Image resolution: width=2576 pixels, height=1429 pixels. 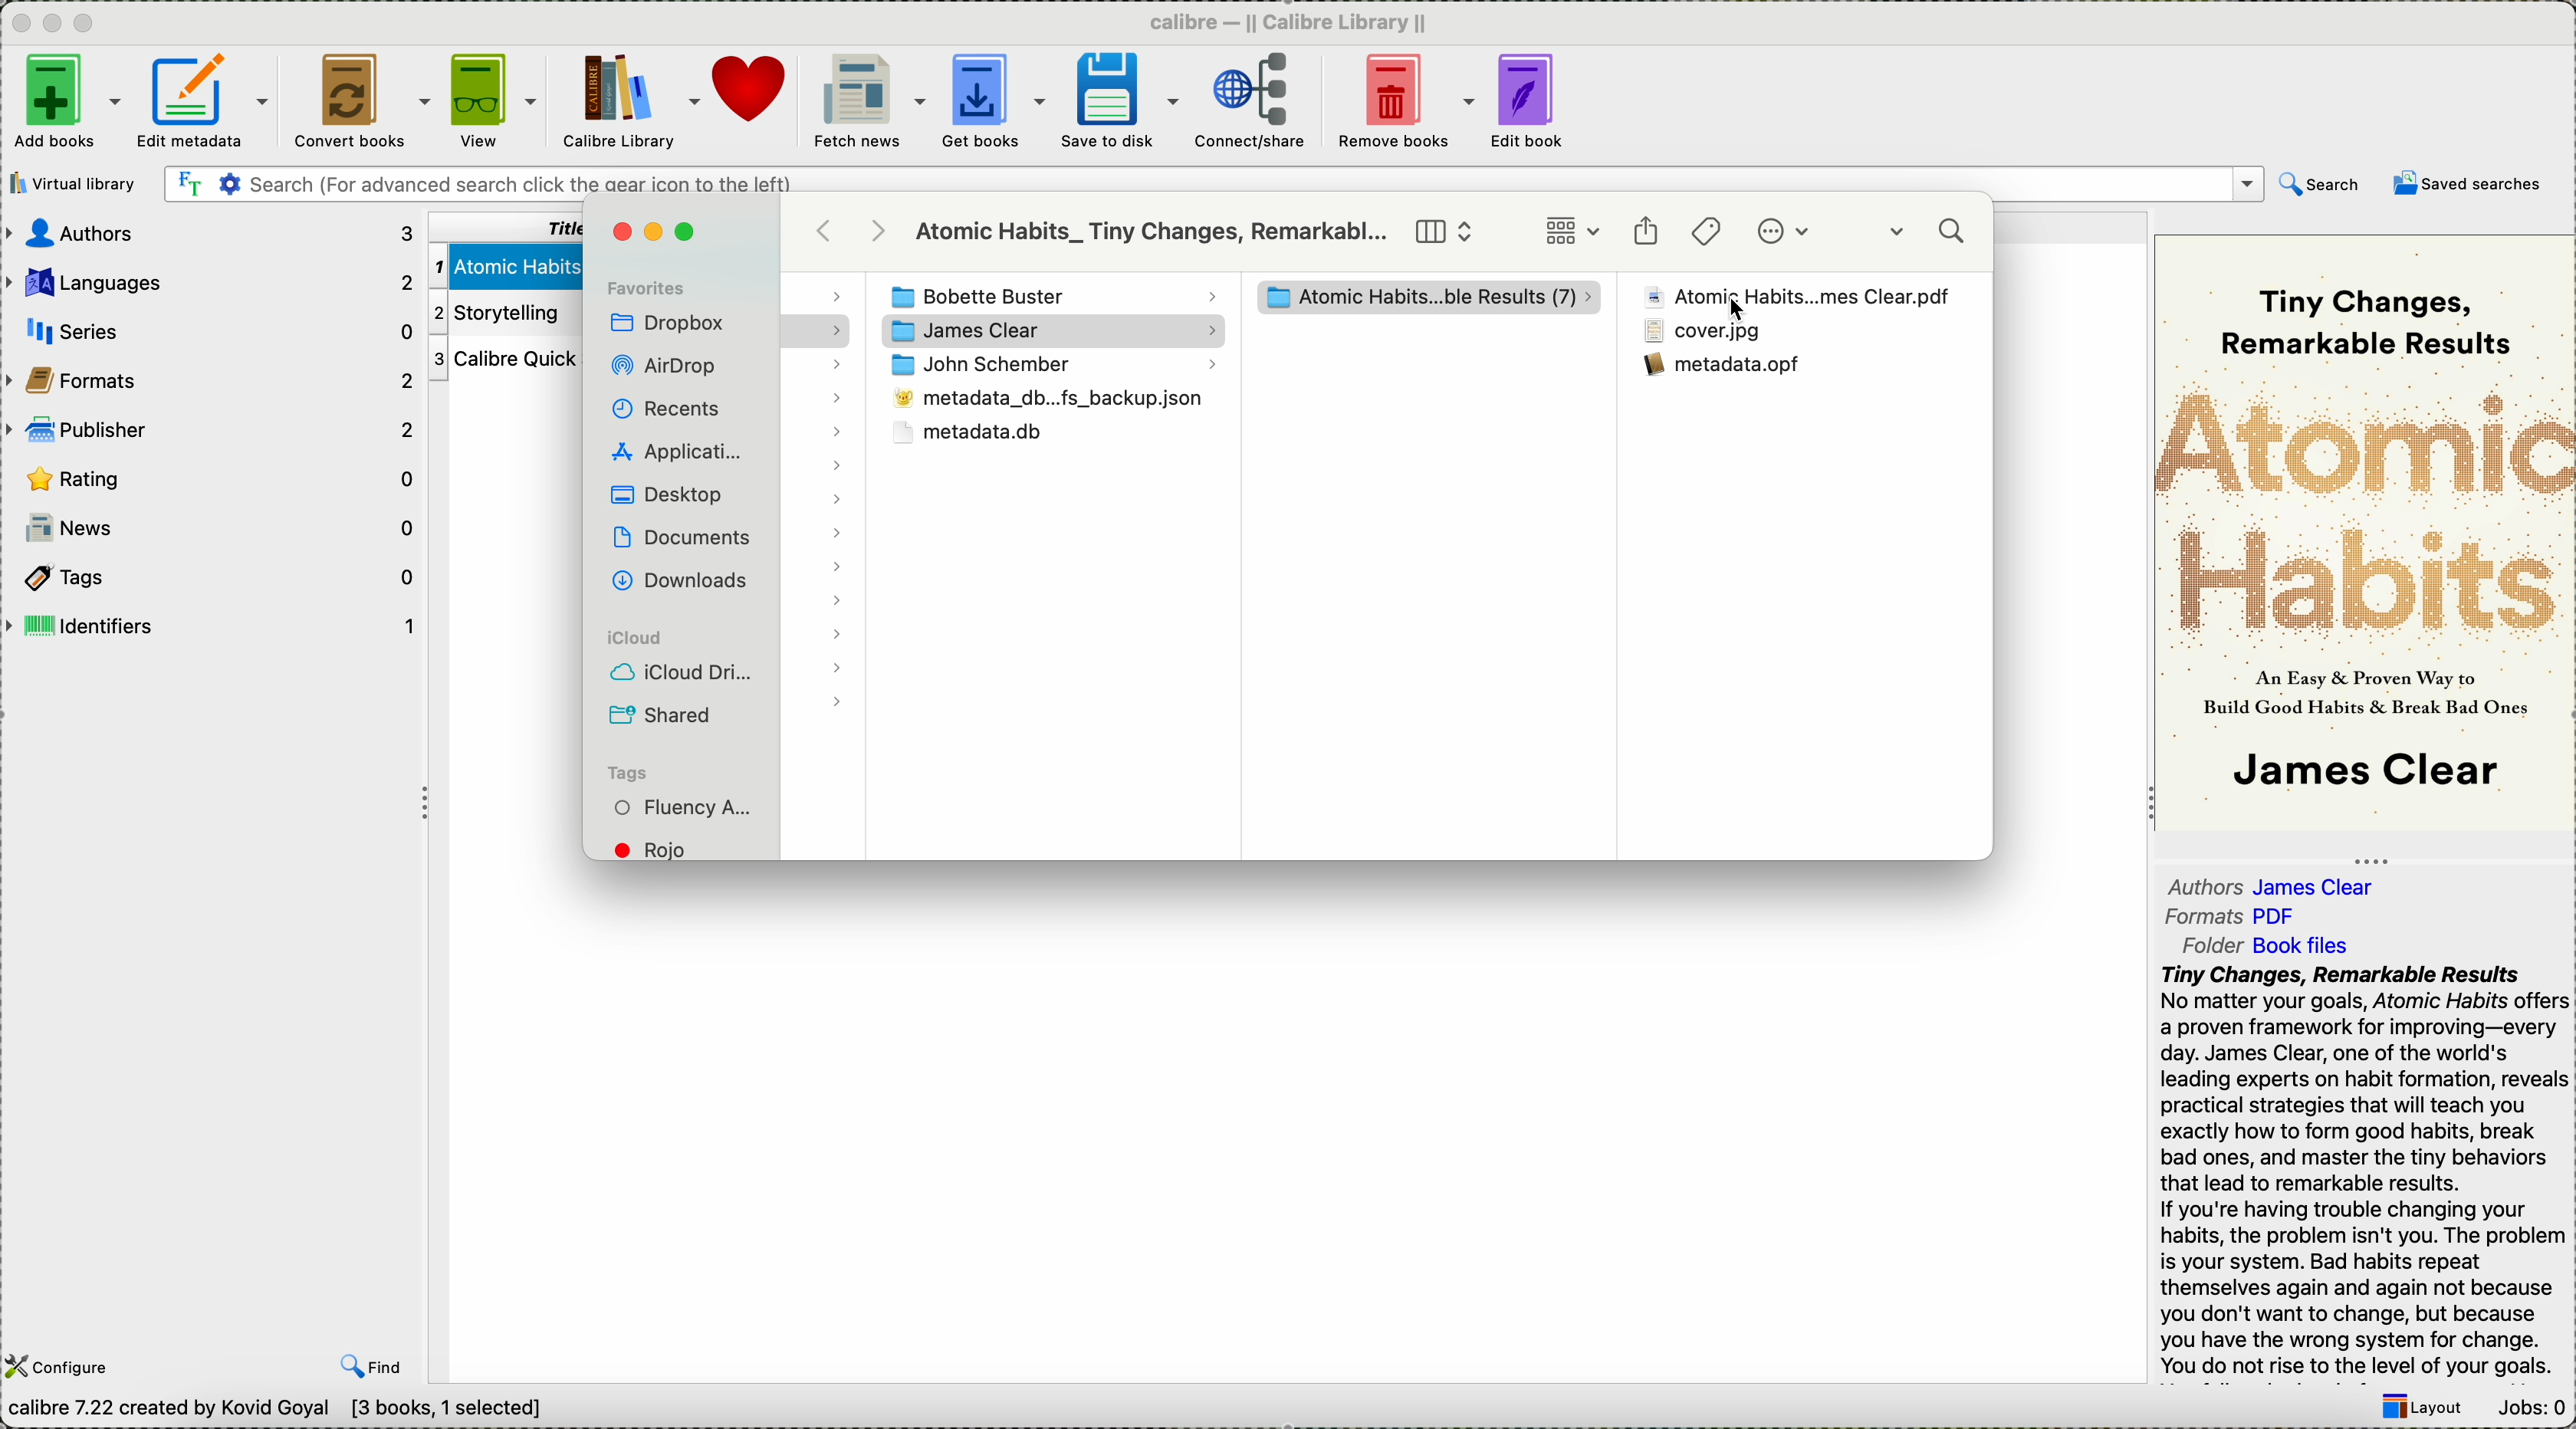 I want to click on metadata.db, so click(x=968, y=435).